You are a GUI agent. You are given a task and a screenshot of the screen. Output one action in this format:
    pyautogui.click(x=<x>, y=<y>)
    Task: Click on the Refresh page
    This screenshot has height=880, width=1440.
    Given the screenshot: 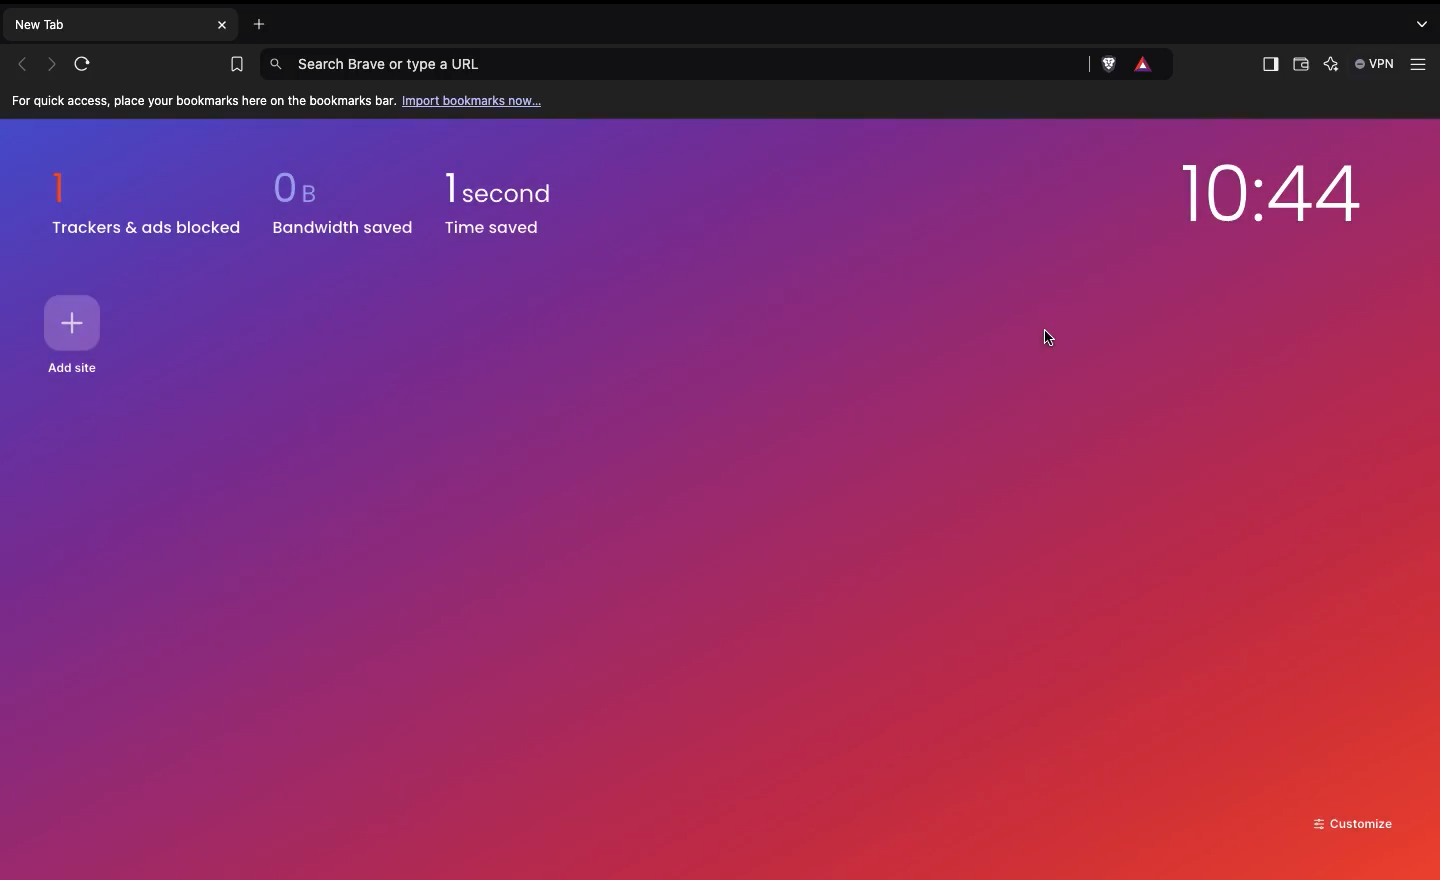 What is the action you would take?
    pyautogui.click(x=89, y=64)
    